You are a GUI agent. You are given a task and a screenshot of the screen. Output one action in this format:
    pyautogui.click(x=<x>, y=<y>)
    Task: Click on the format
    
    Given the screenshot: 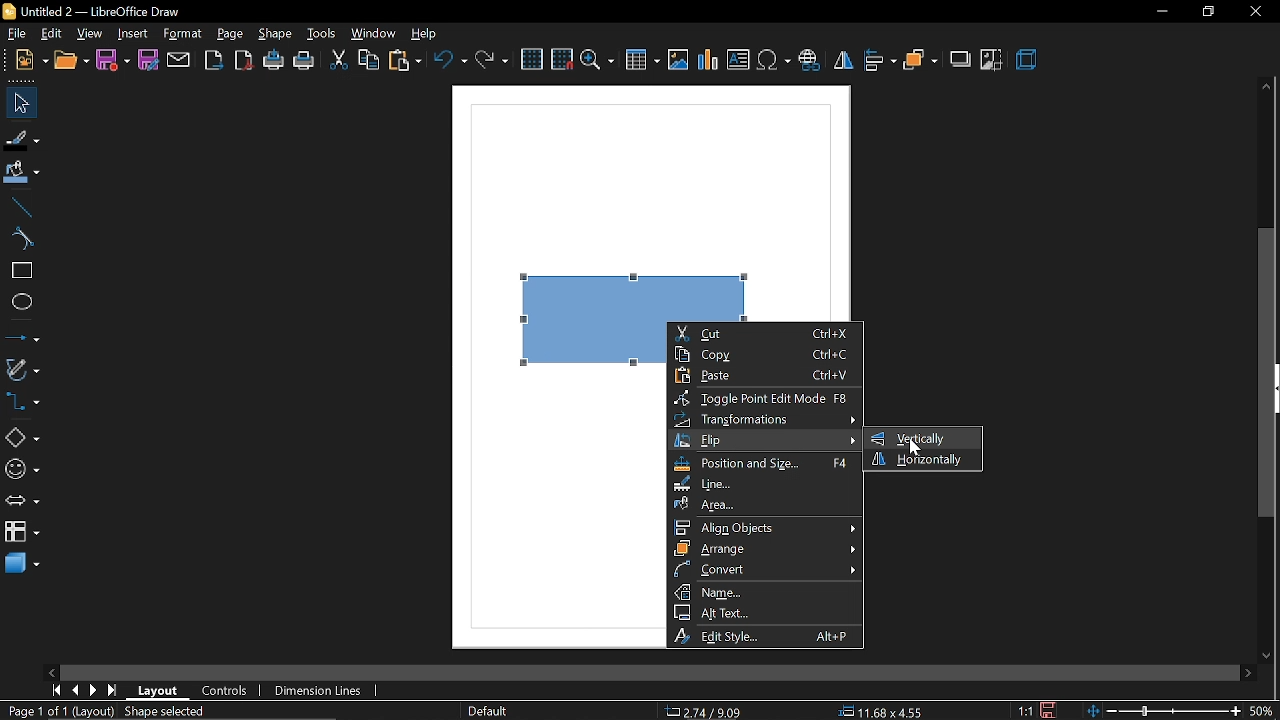 What is the action you would take?
    pyautogui.click(x=182, y=33)
    